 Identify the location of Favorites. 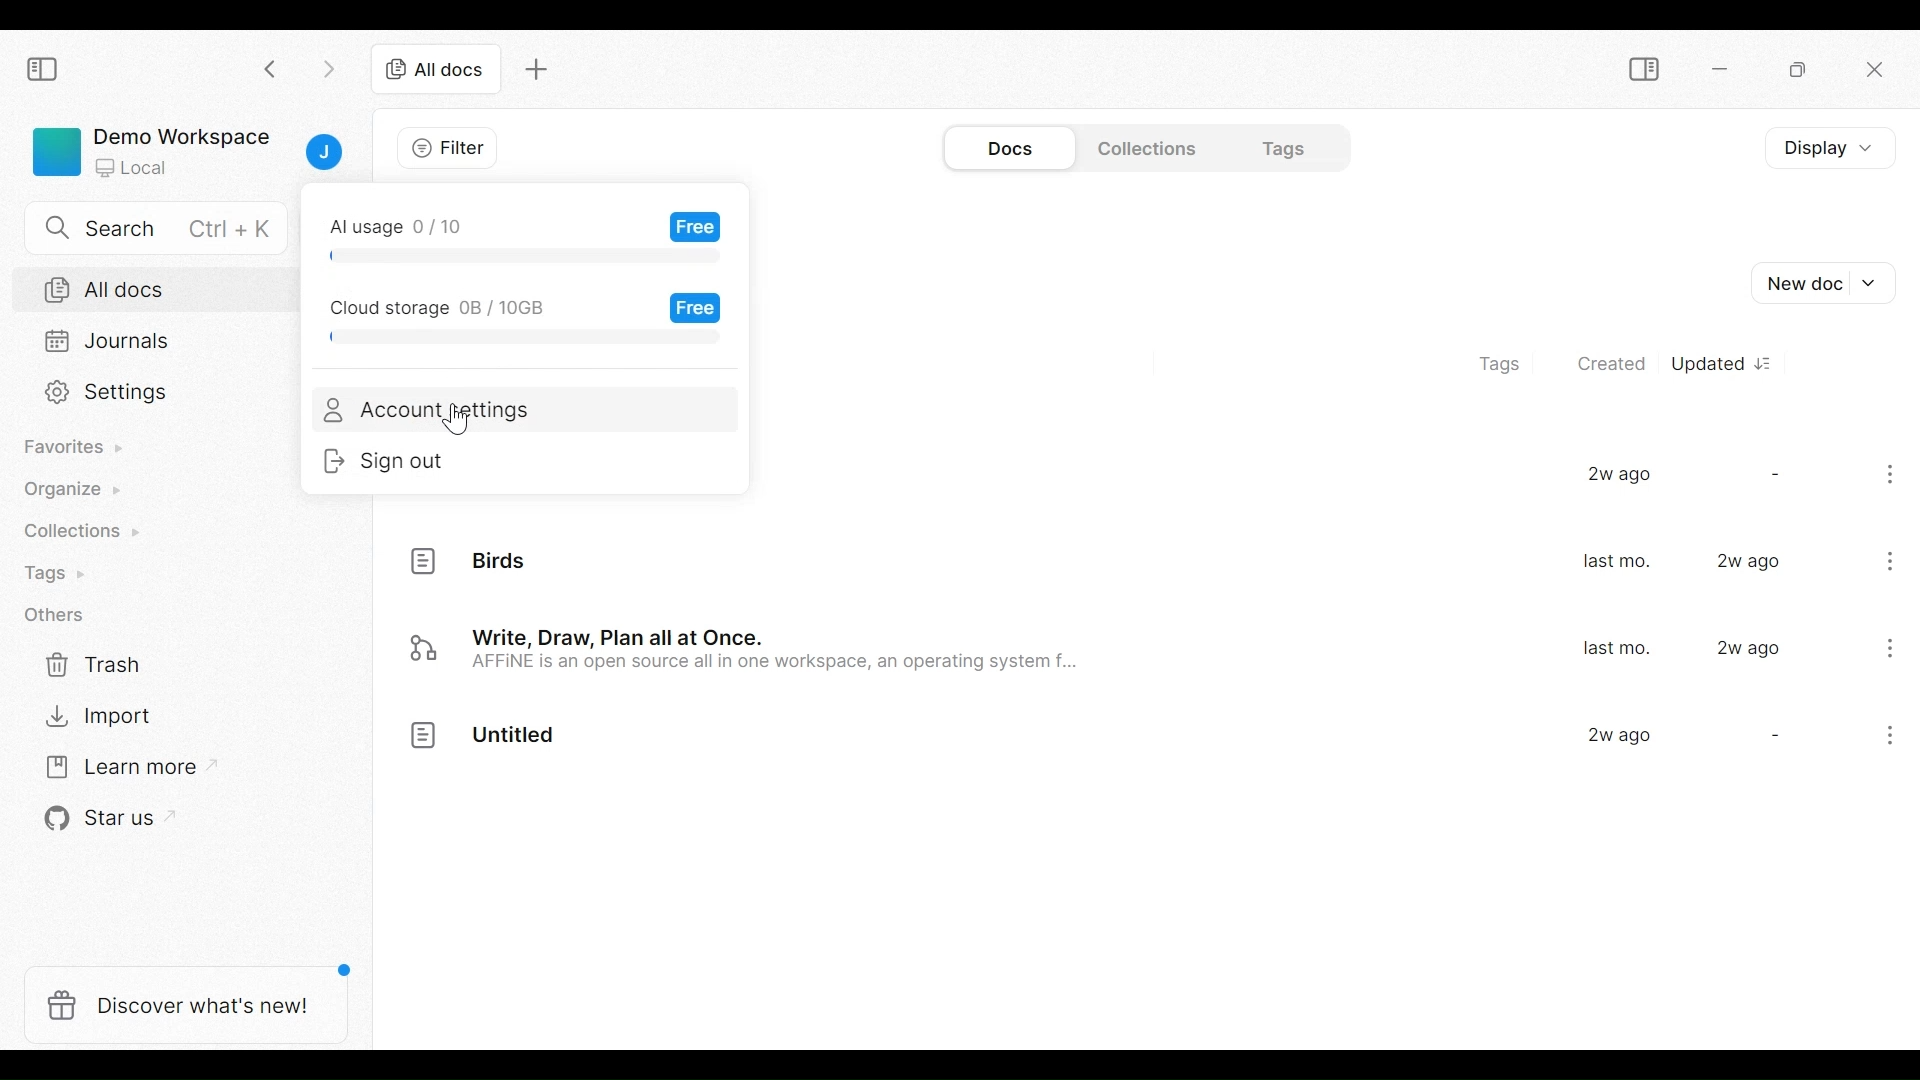
(76, 448).